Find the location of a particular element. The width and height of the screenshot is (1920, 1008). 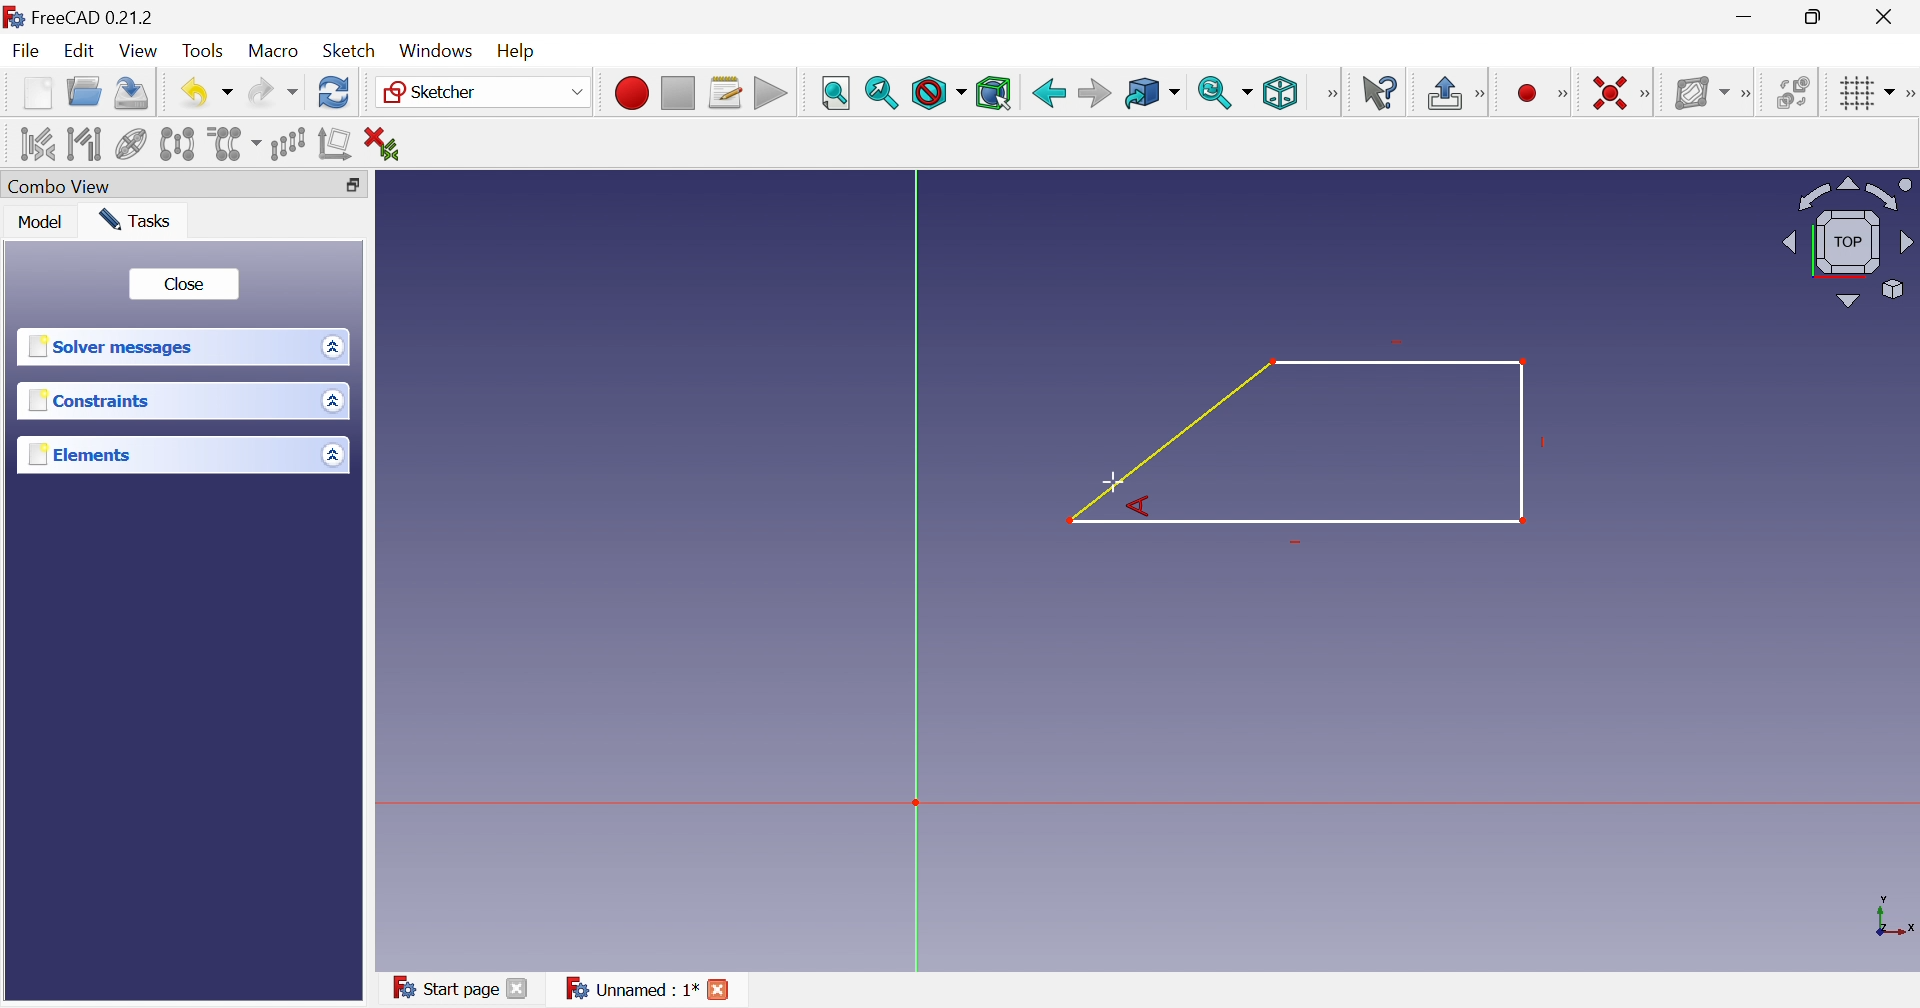

Drop Down is located at coordinates (229, 93).